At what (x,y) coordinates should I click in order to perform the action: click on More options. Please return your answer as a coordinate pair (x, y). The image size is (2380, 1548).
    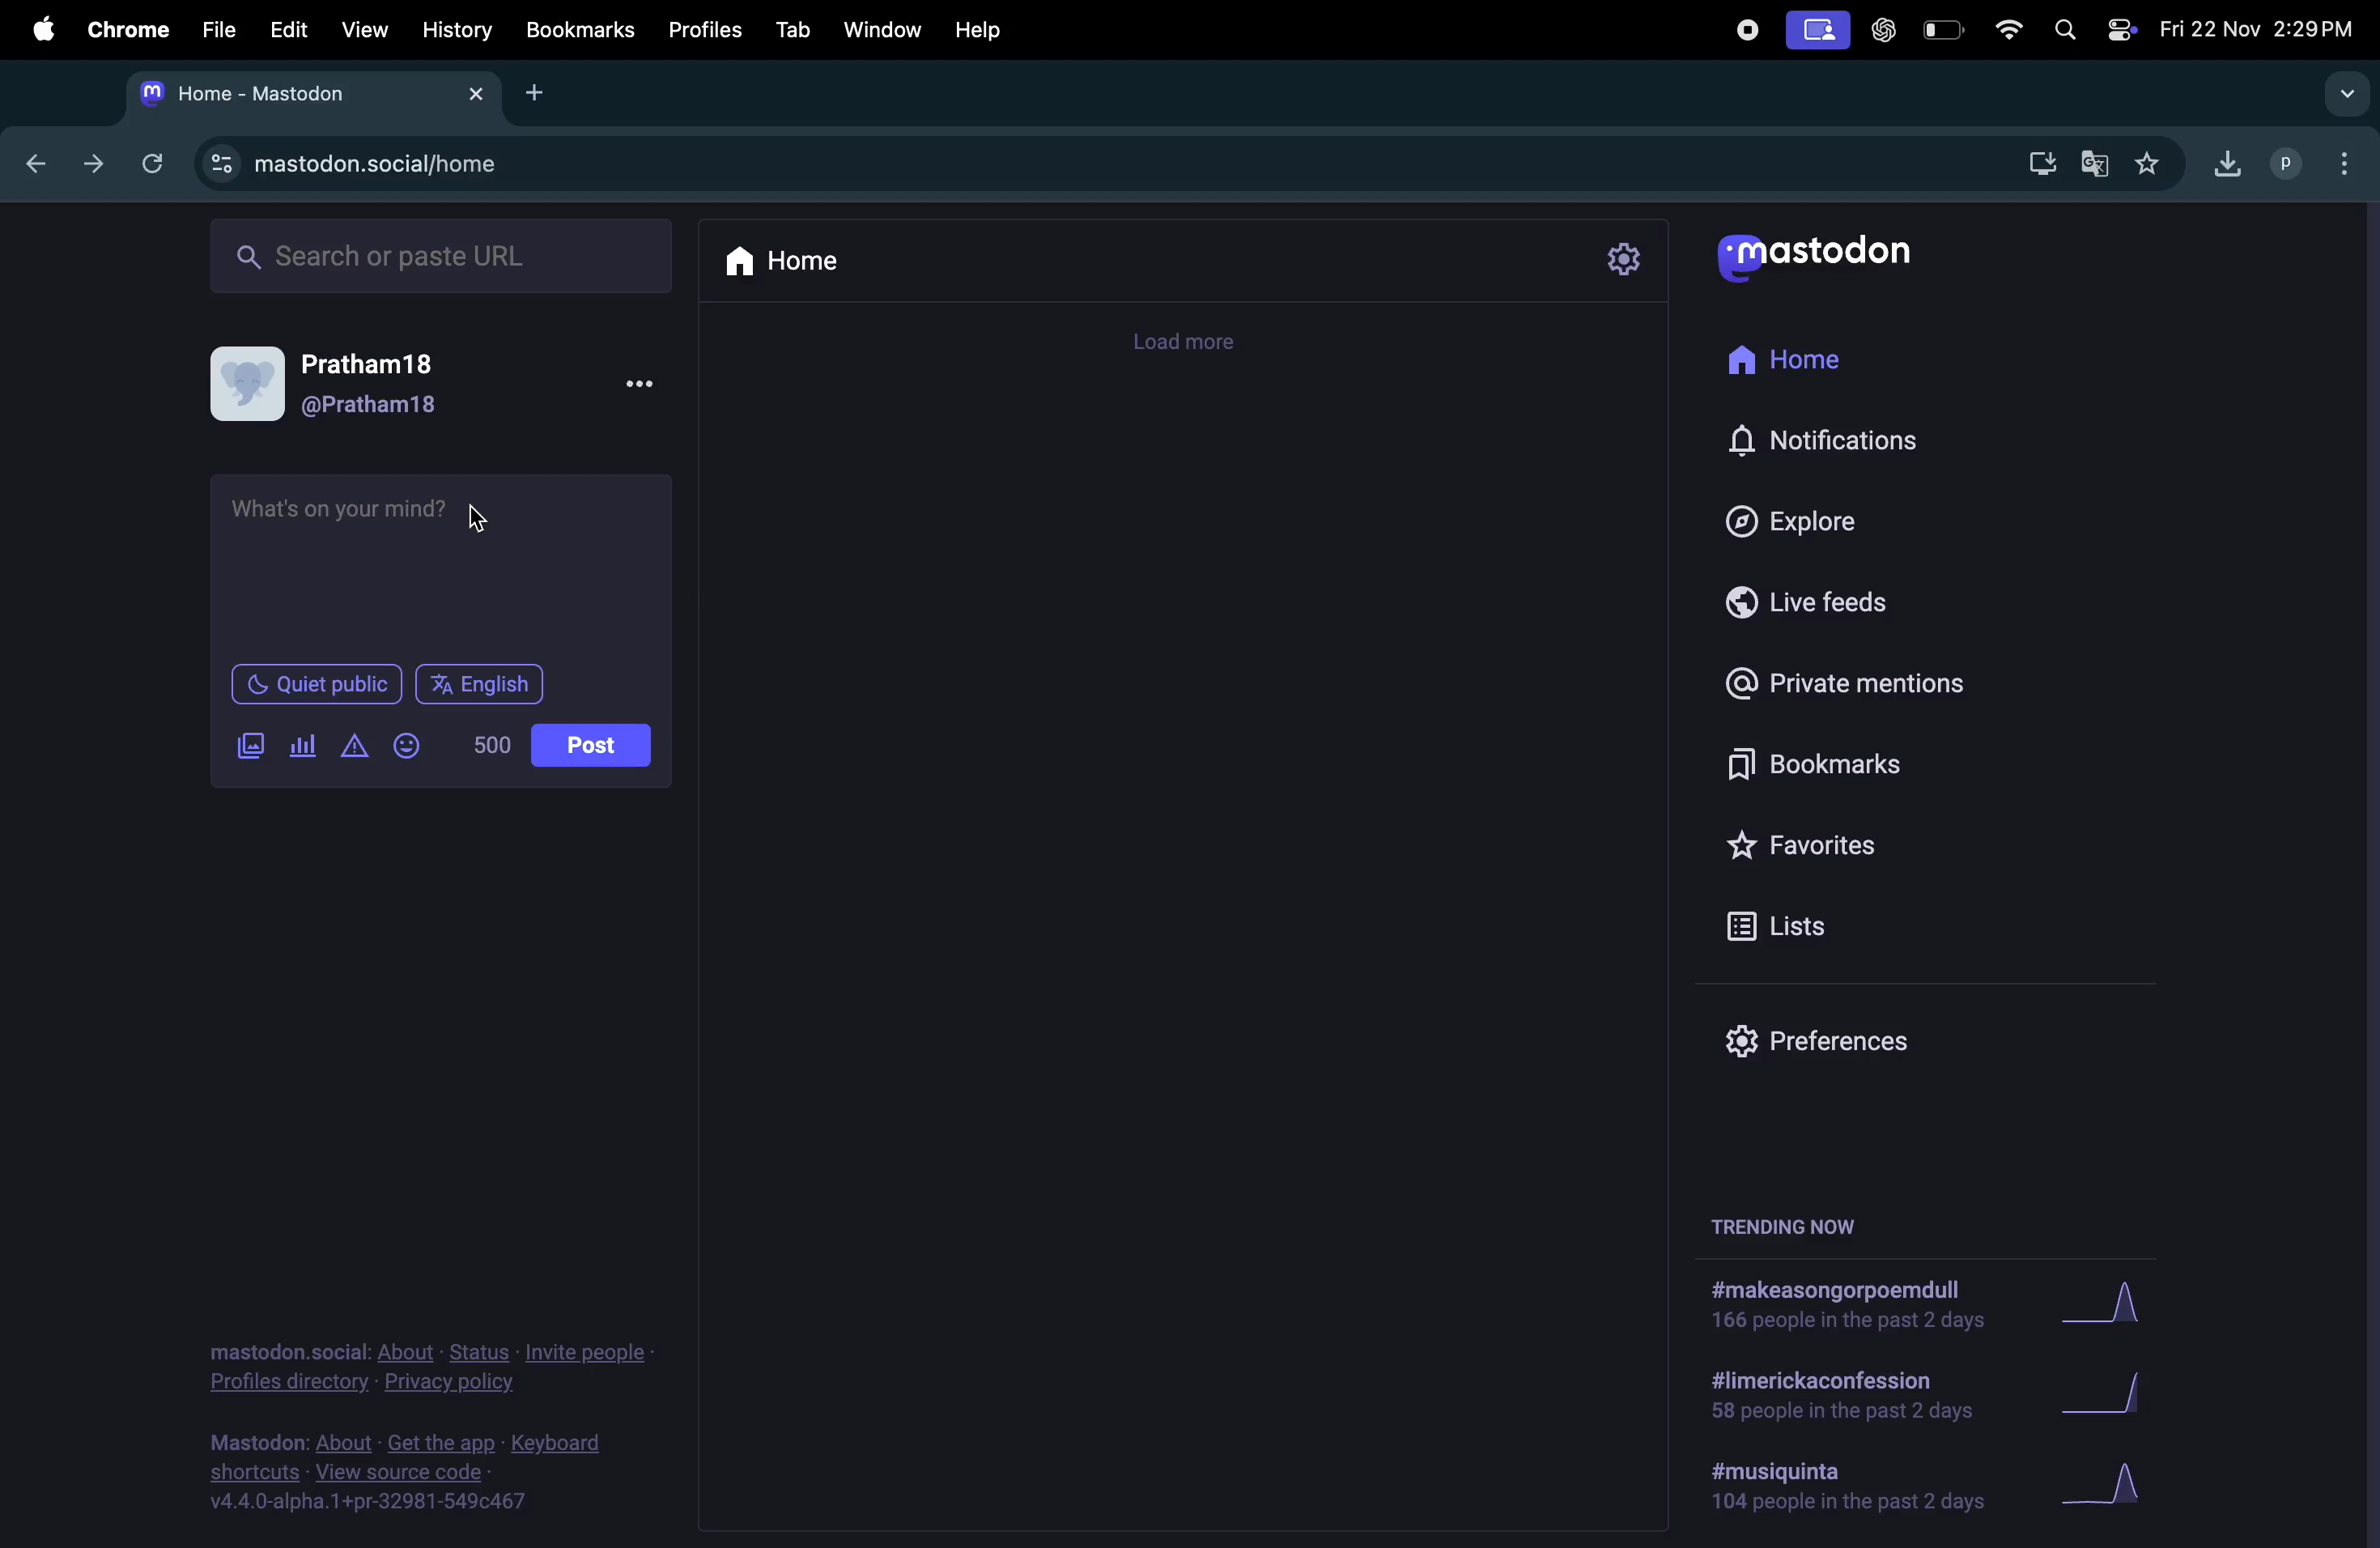
    Looking at the image, I should click on (648, 389).